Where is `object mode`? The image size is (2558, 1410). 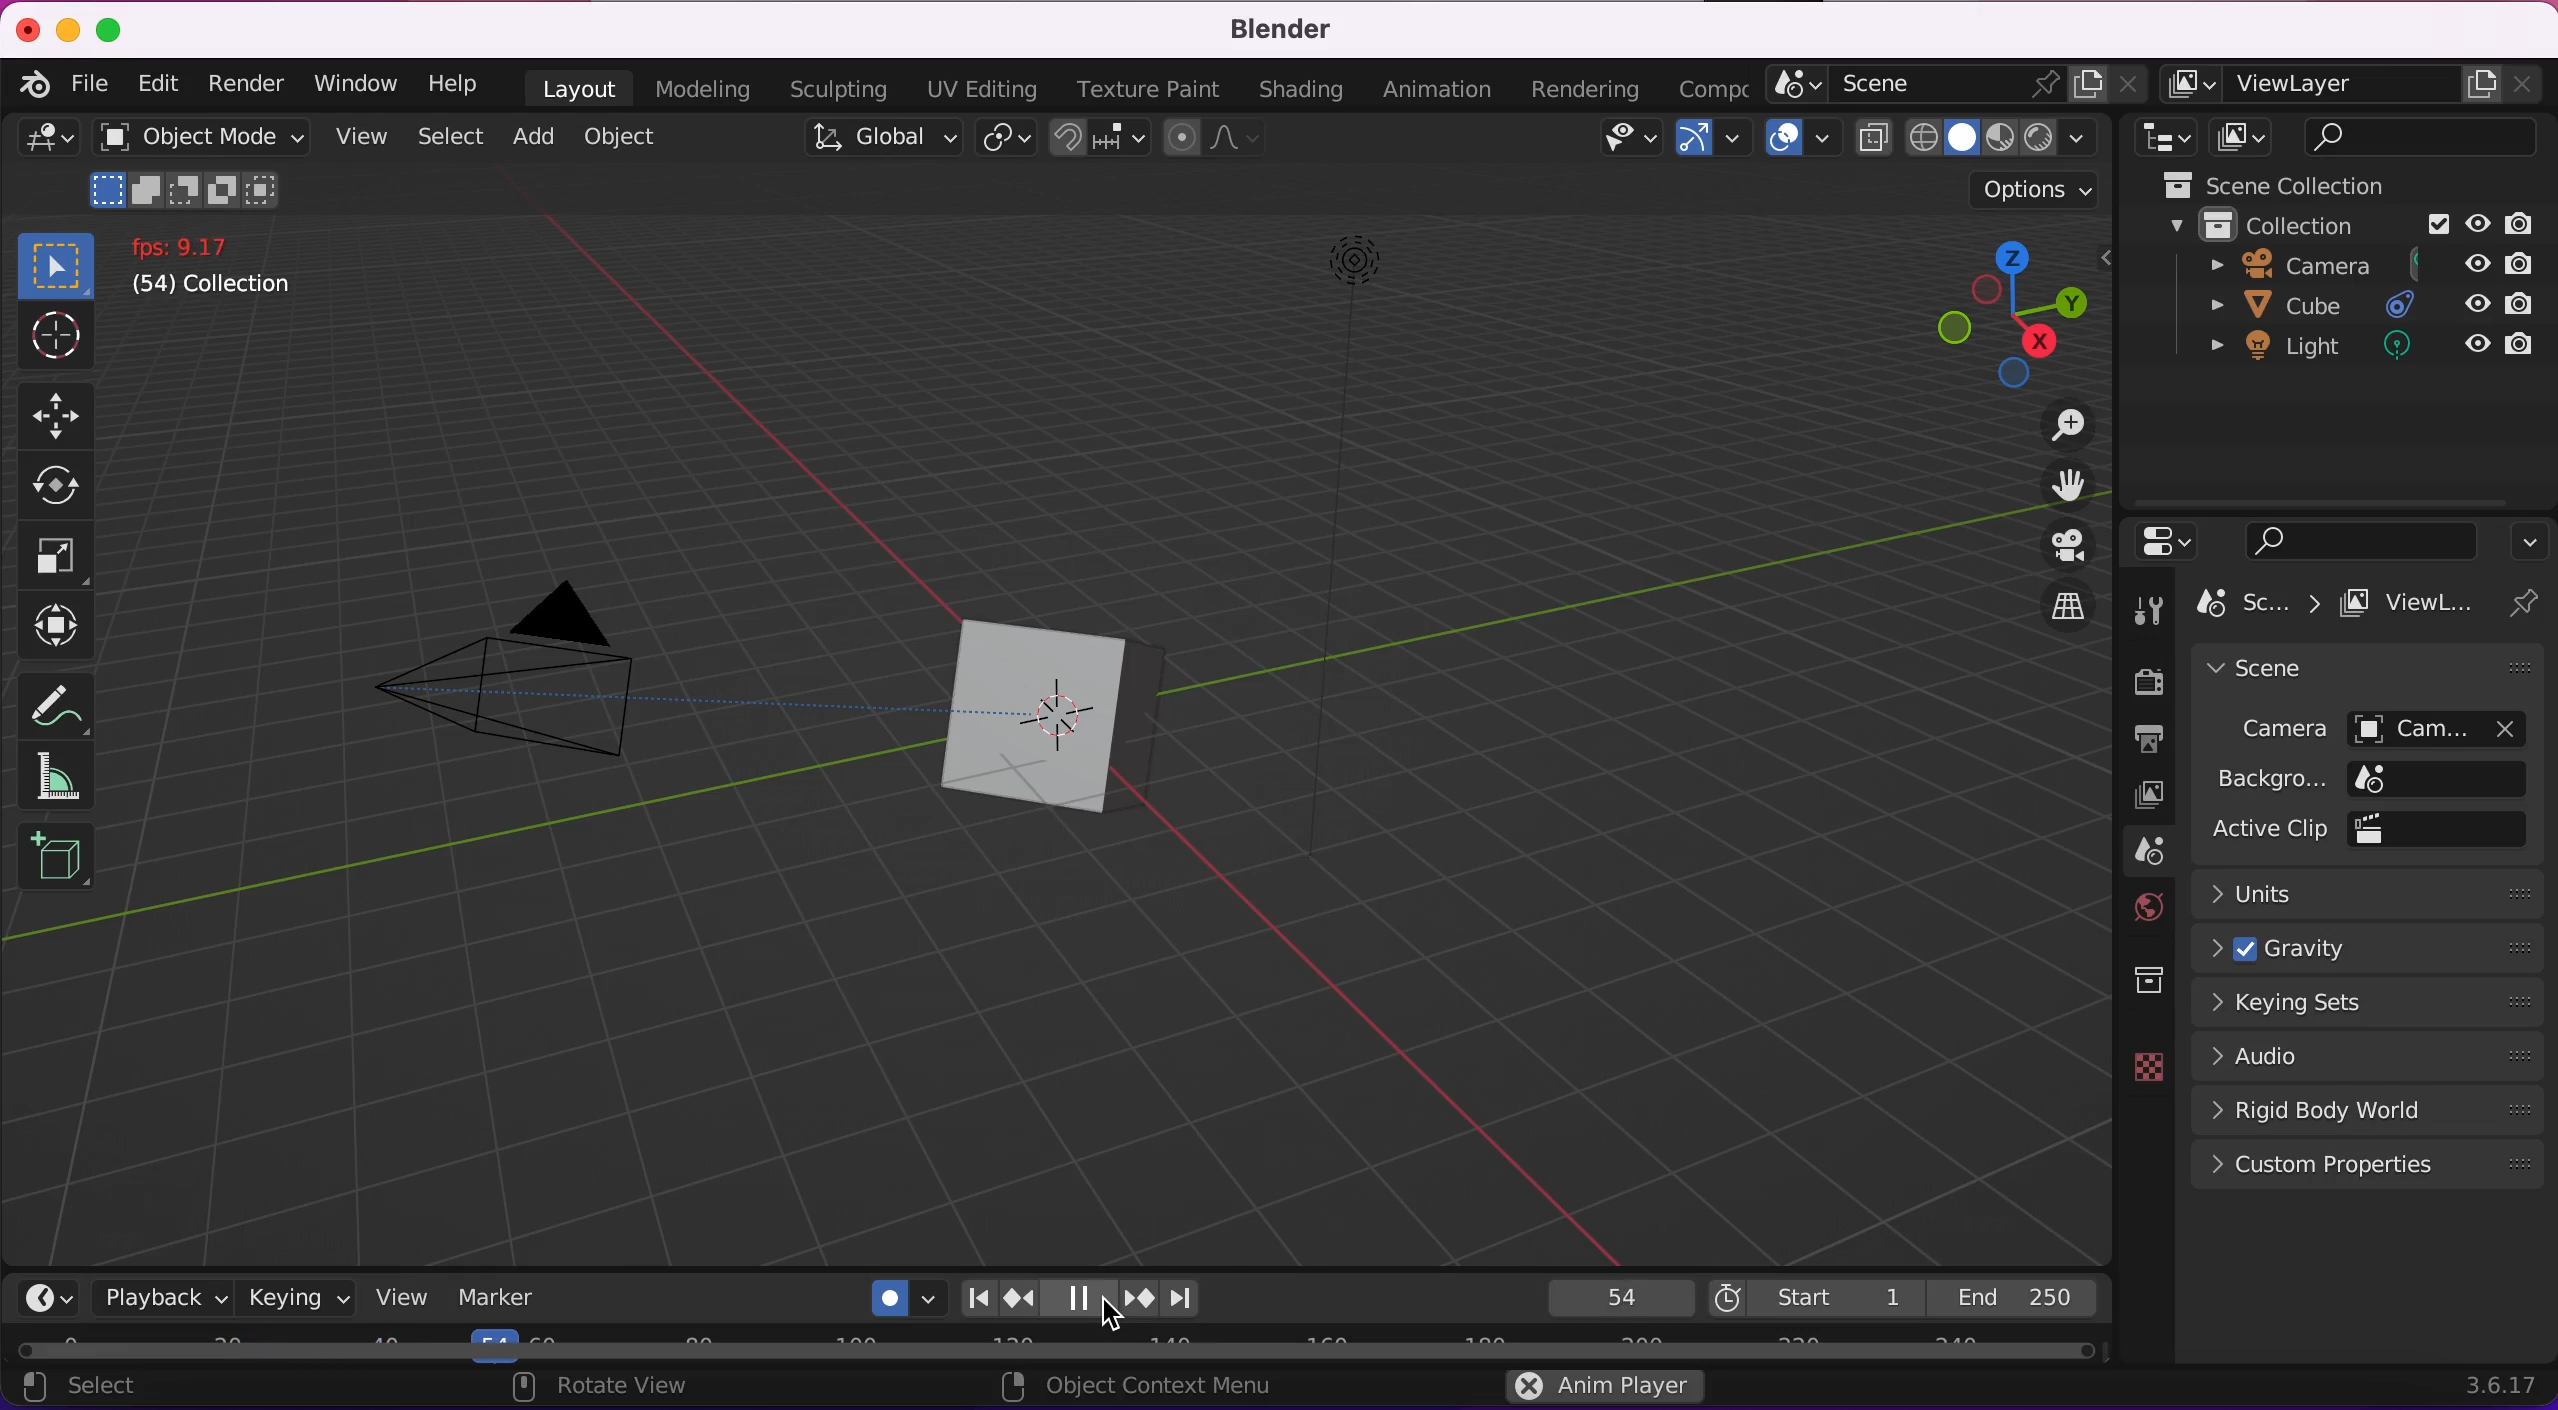
object mode is located at coordinates (195, 167).